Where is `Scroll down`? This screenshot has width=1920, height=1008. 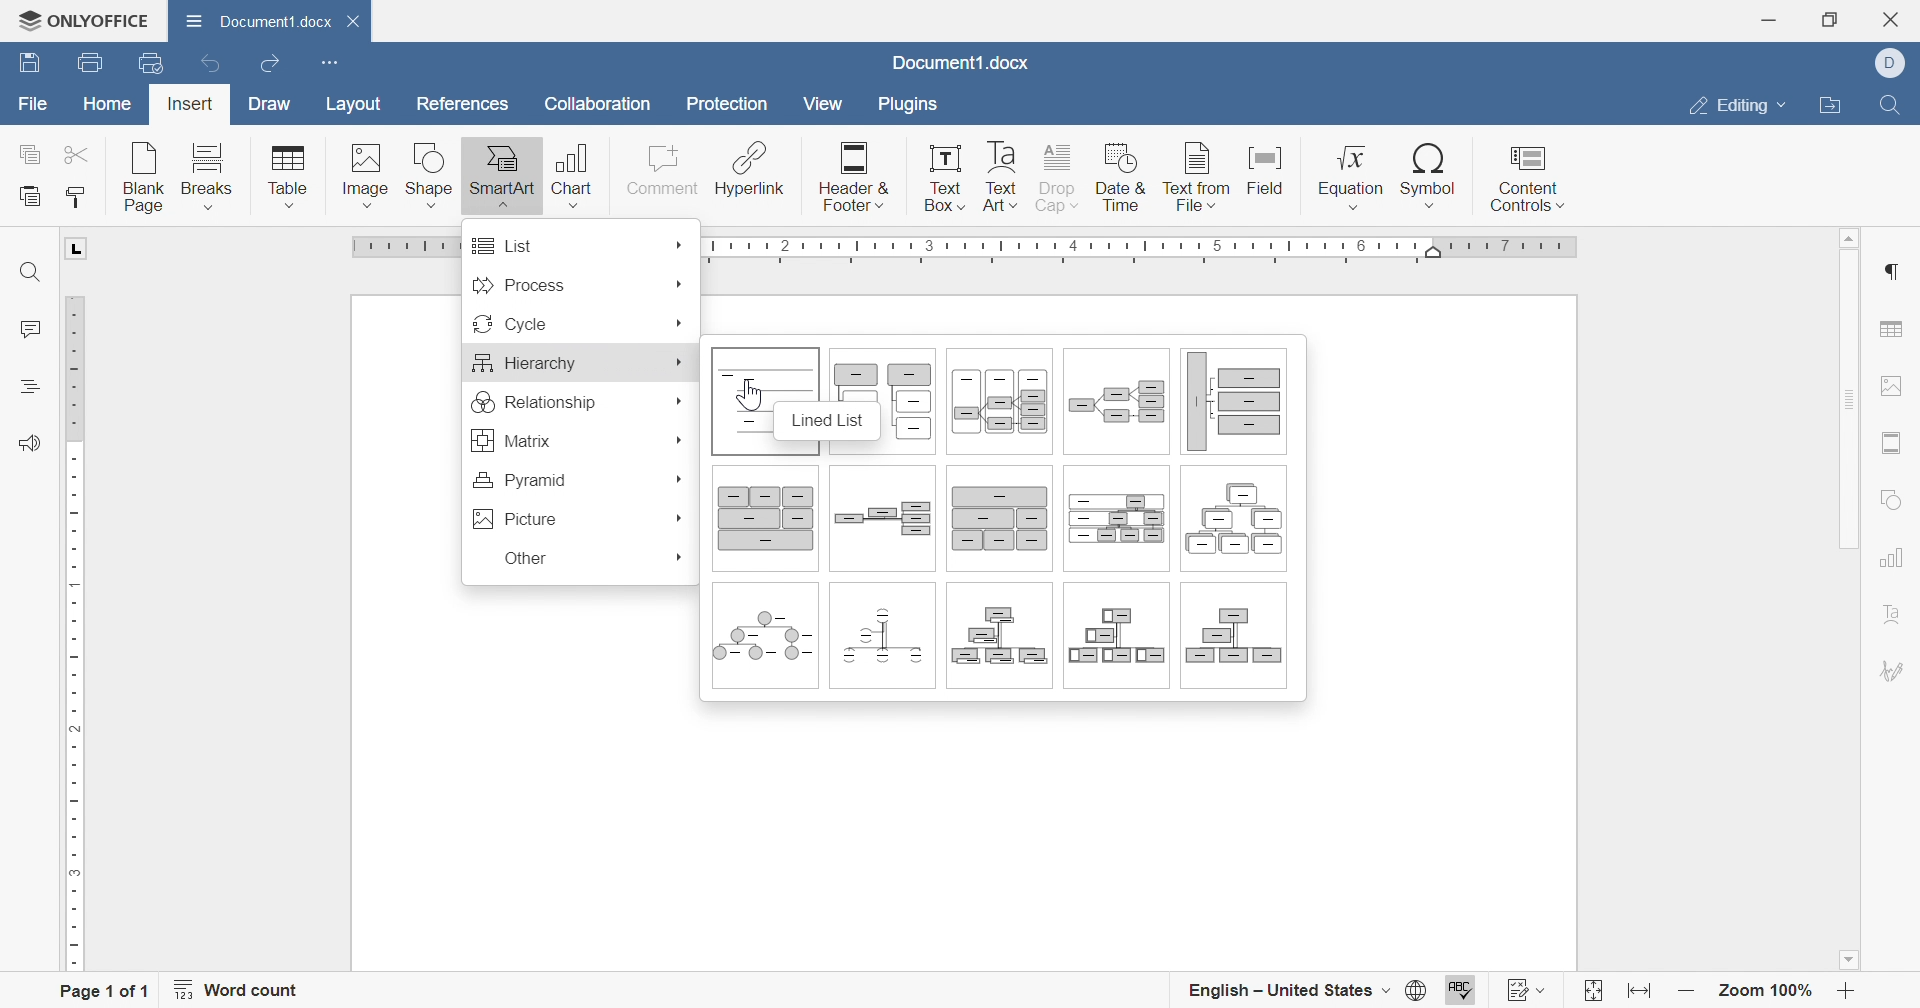 Scroll down is located at coordinates (1846, 960).